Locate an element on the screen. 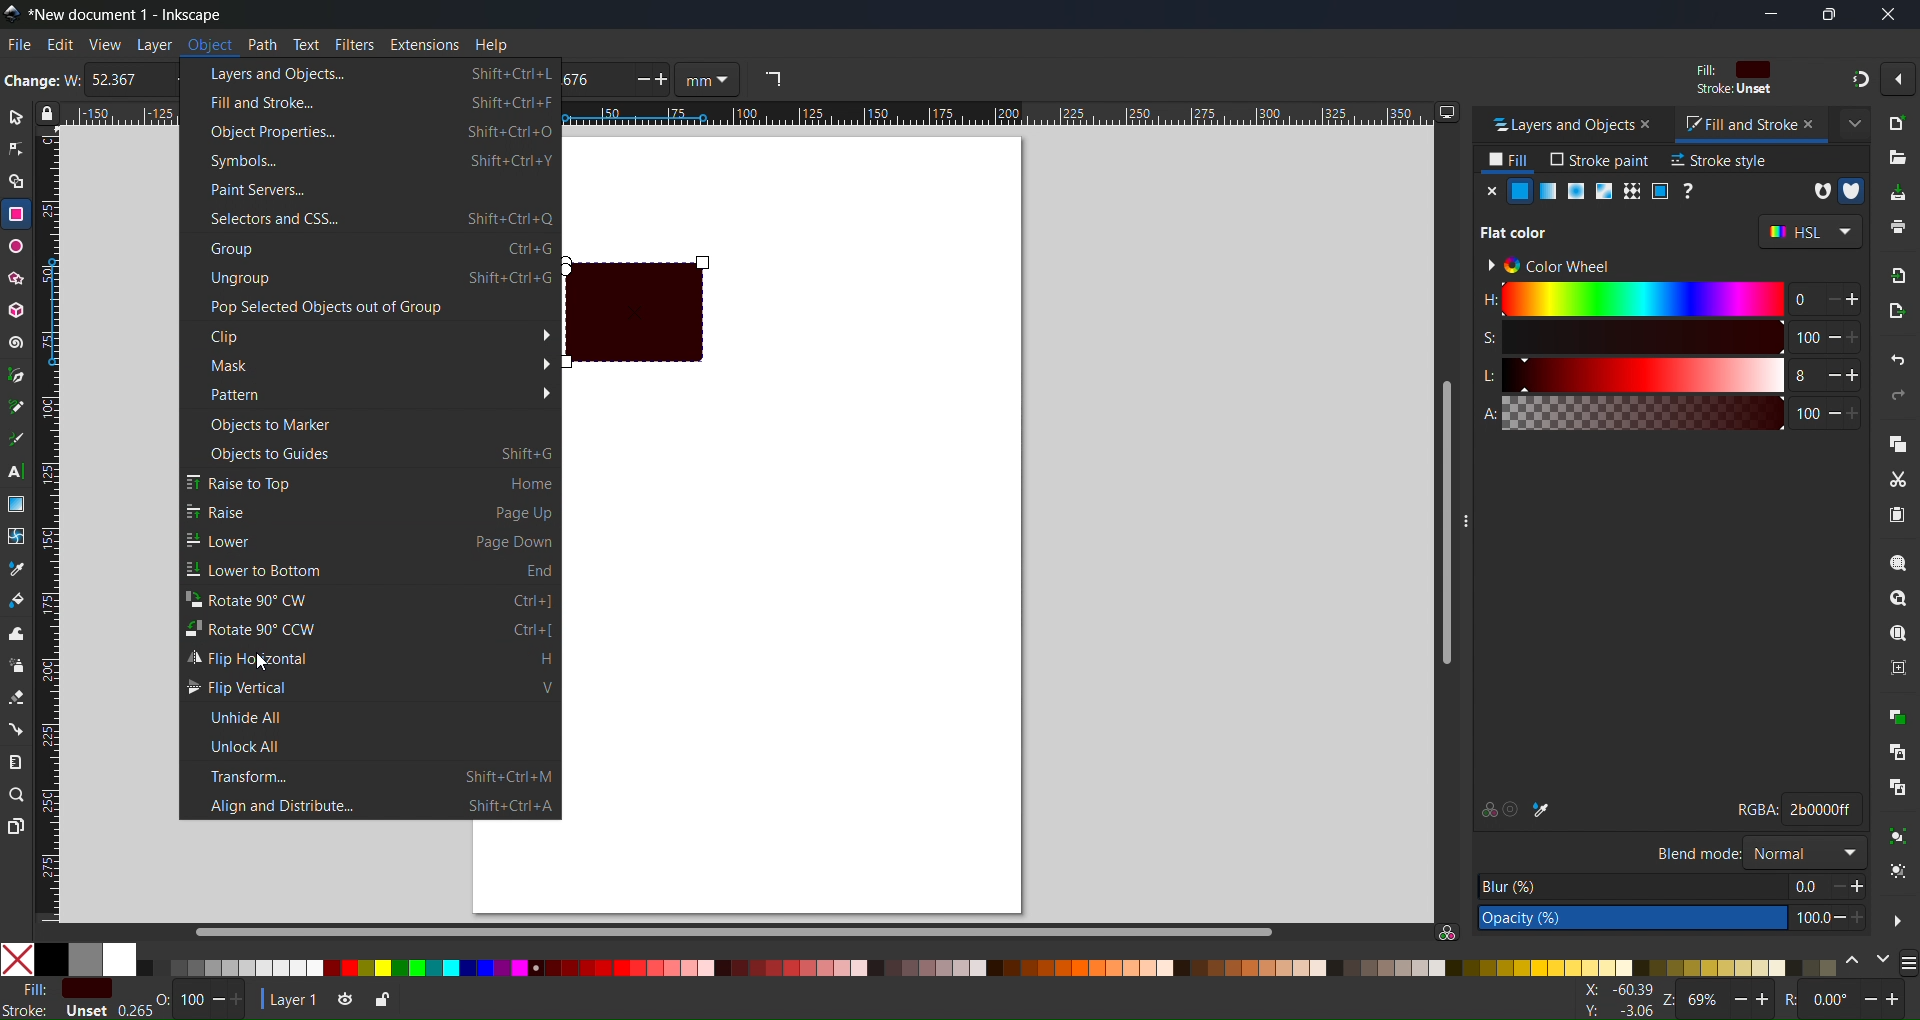 The height and width of the screenshot is (1020, 1920).  100 is located at coordinates (1805, 414).